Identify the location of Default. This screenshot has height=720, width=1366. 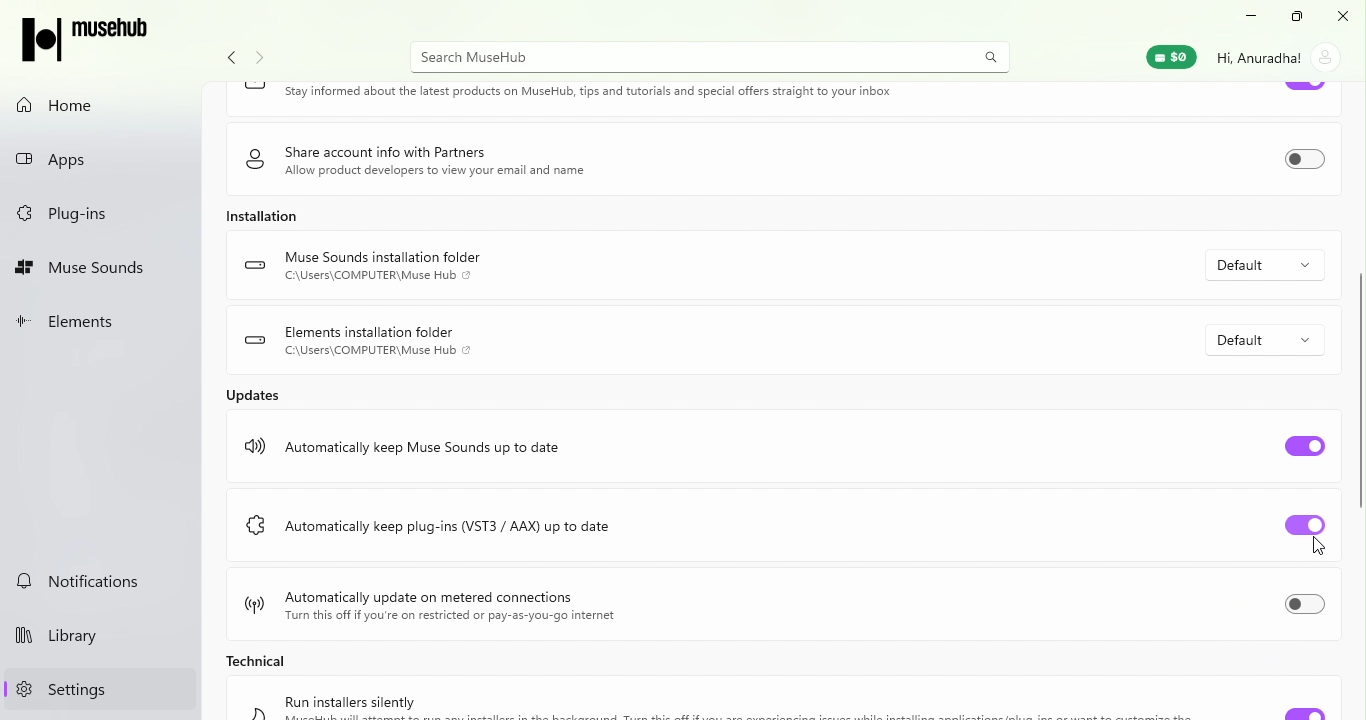
(1262, 339).